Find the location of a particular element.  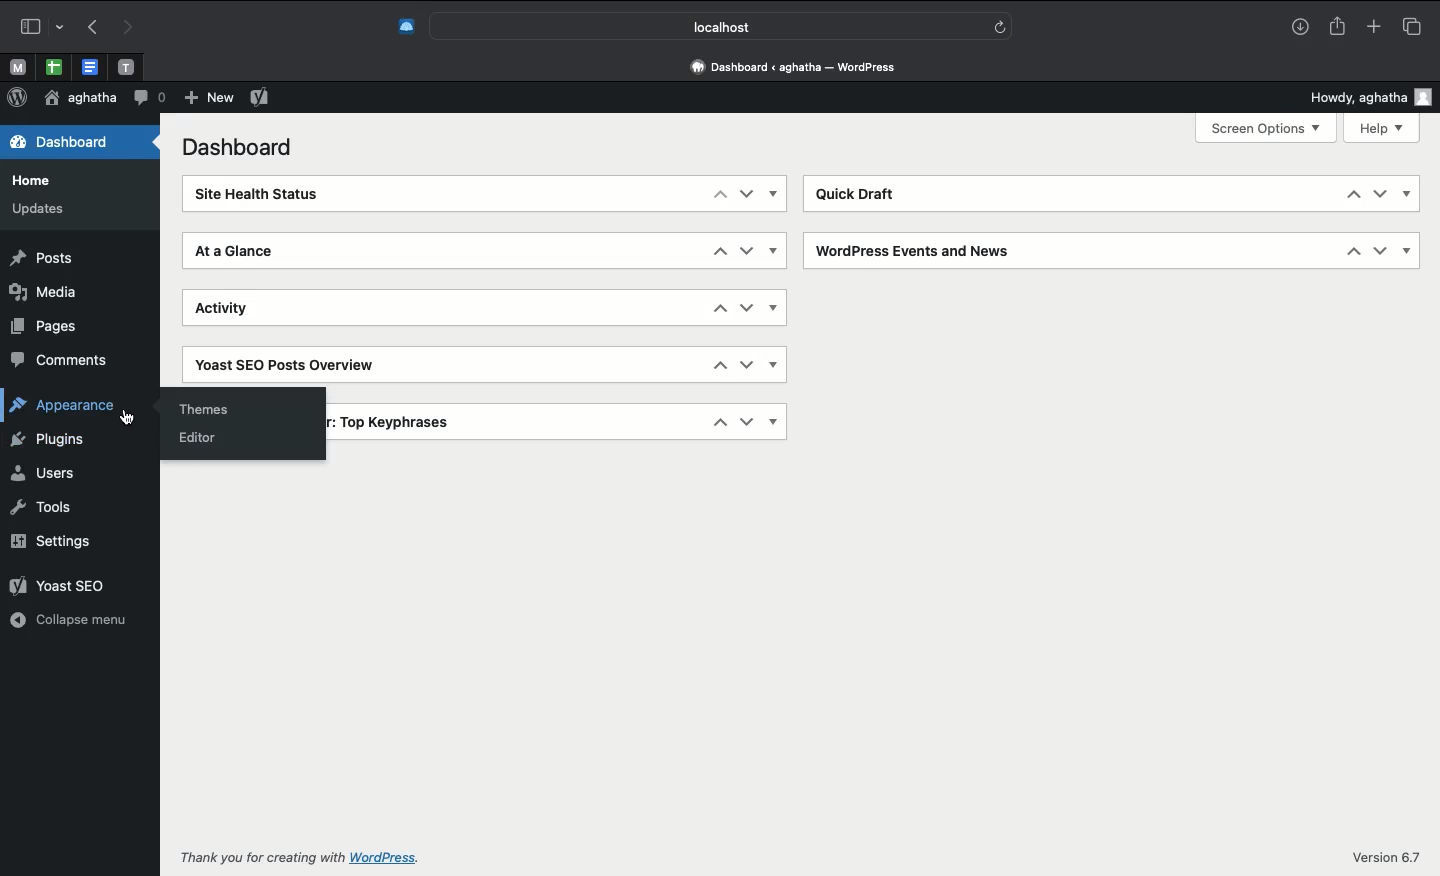

Down is located at coordinates (747, 250).